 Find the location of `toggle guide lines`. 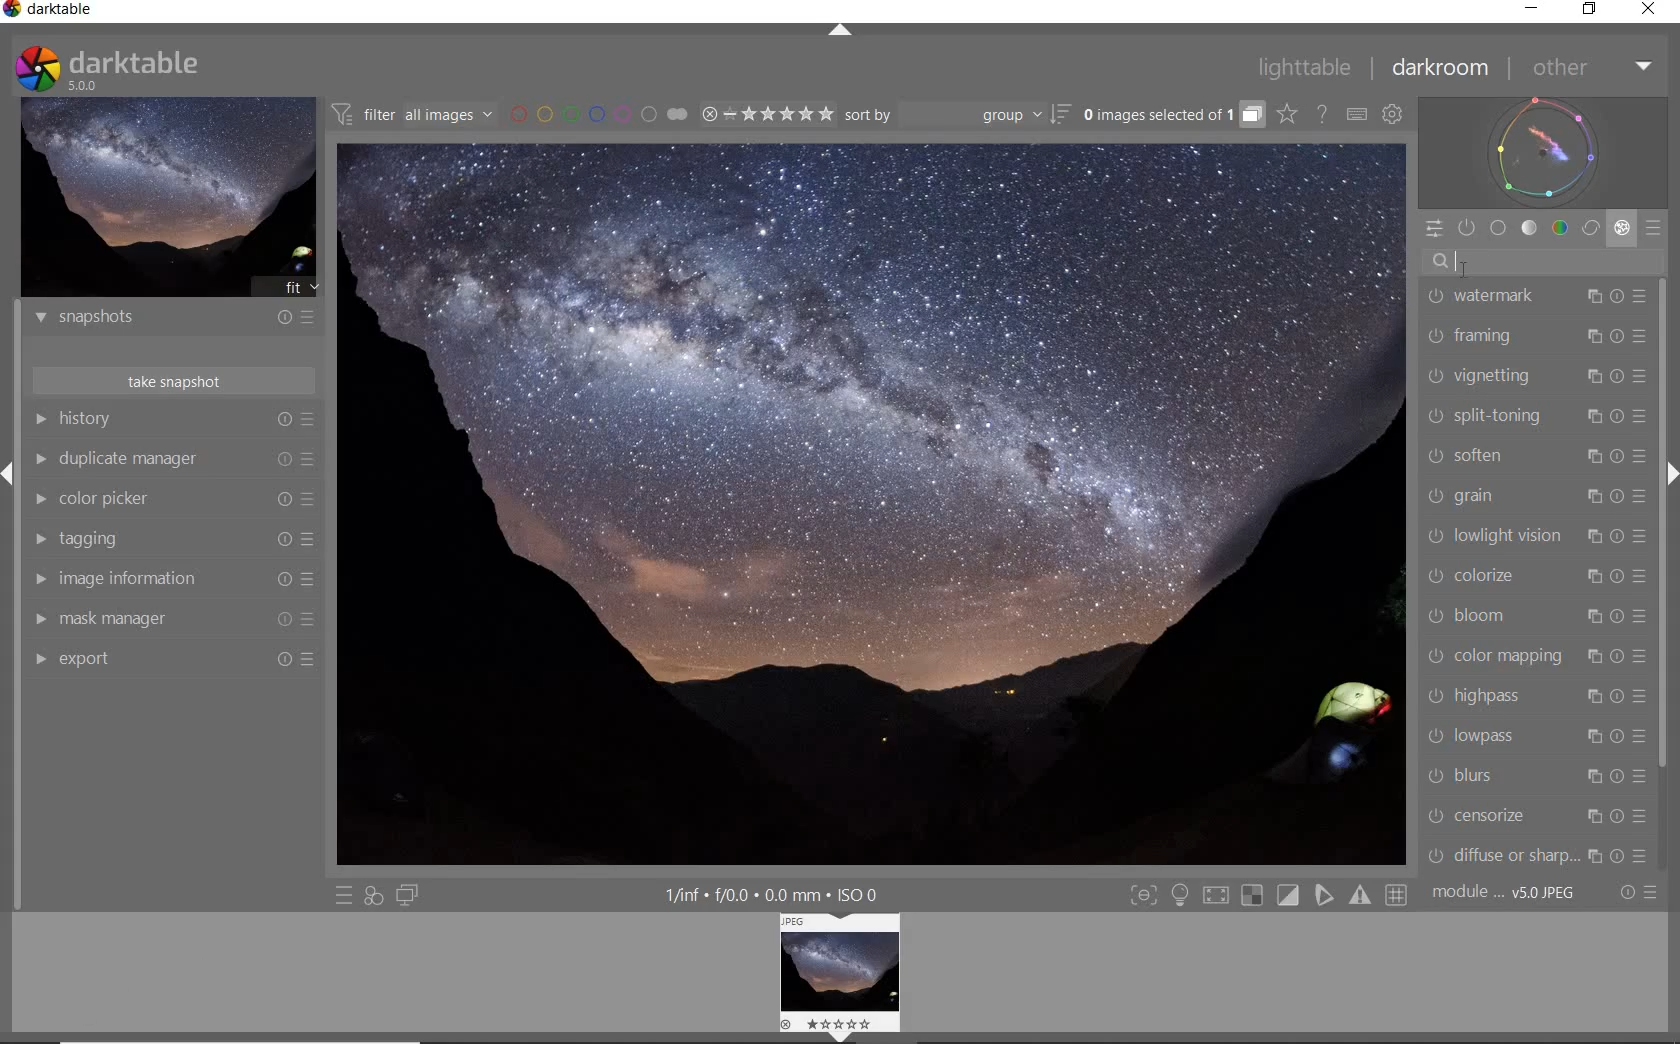

toggle guide lines is located at coordinates (1400, 895).